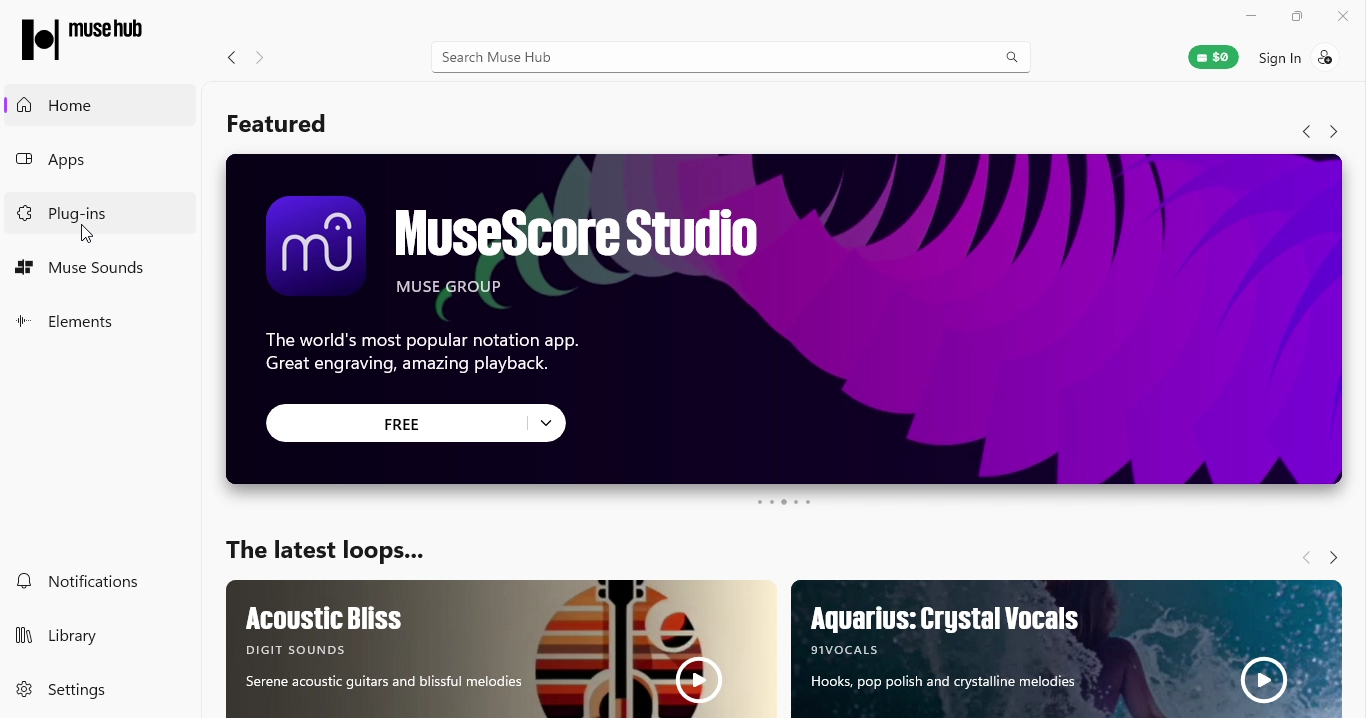 The image size is (1366, 718). I want to click on free options, so click(546, 422).